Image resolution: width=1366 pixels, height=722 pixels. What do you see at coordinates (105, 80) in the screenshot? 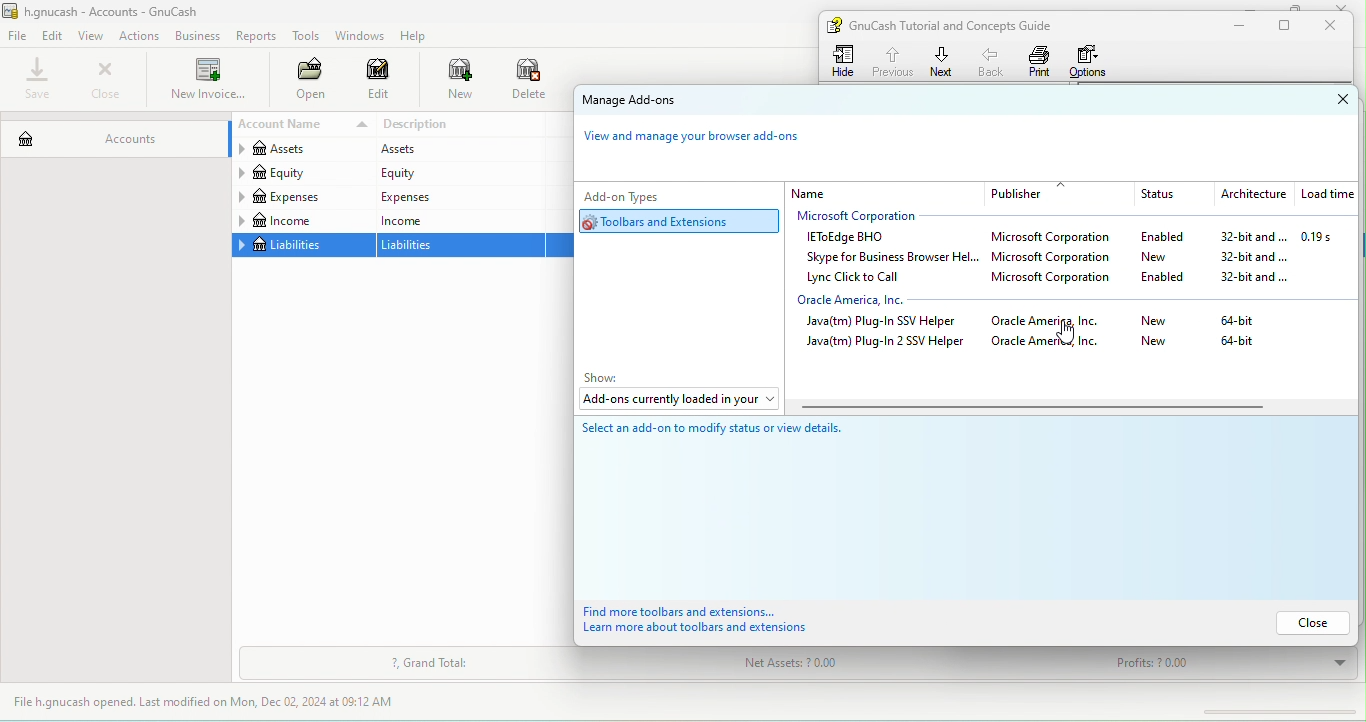
I see `close` at bounding box center [105, 80].